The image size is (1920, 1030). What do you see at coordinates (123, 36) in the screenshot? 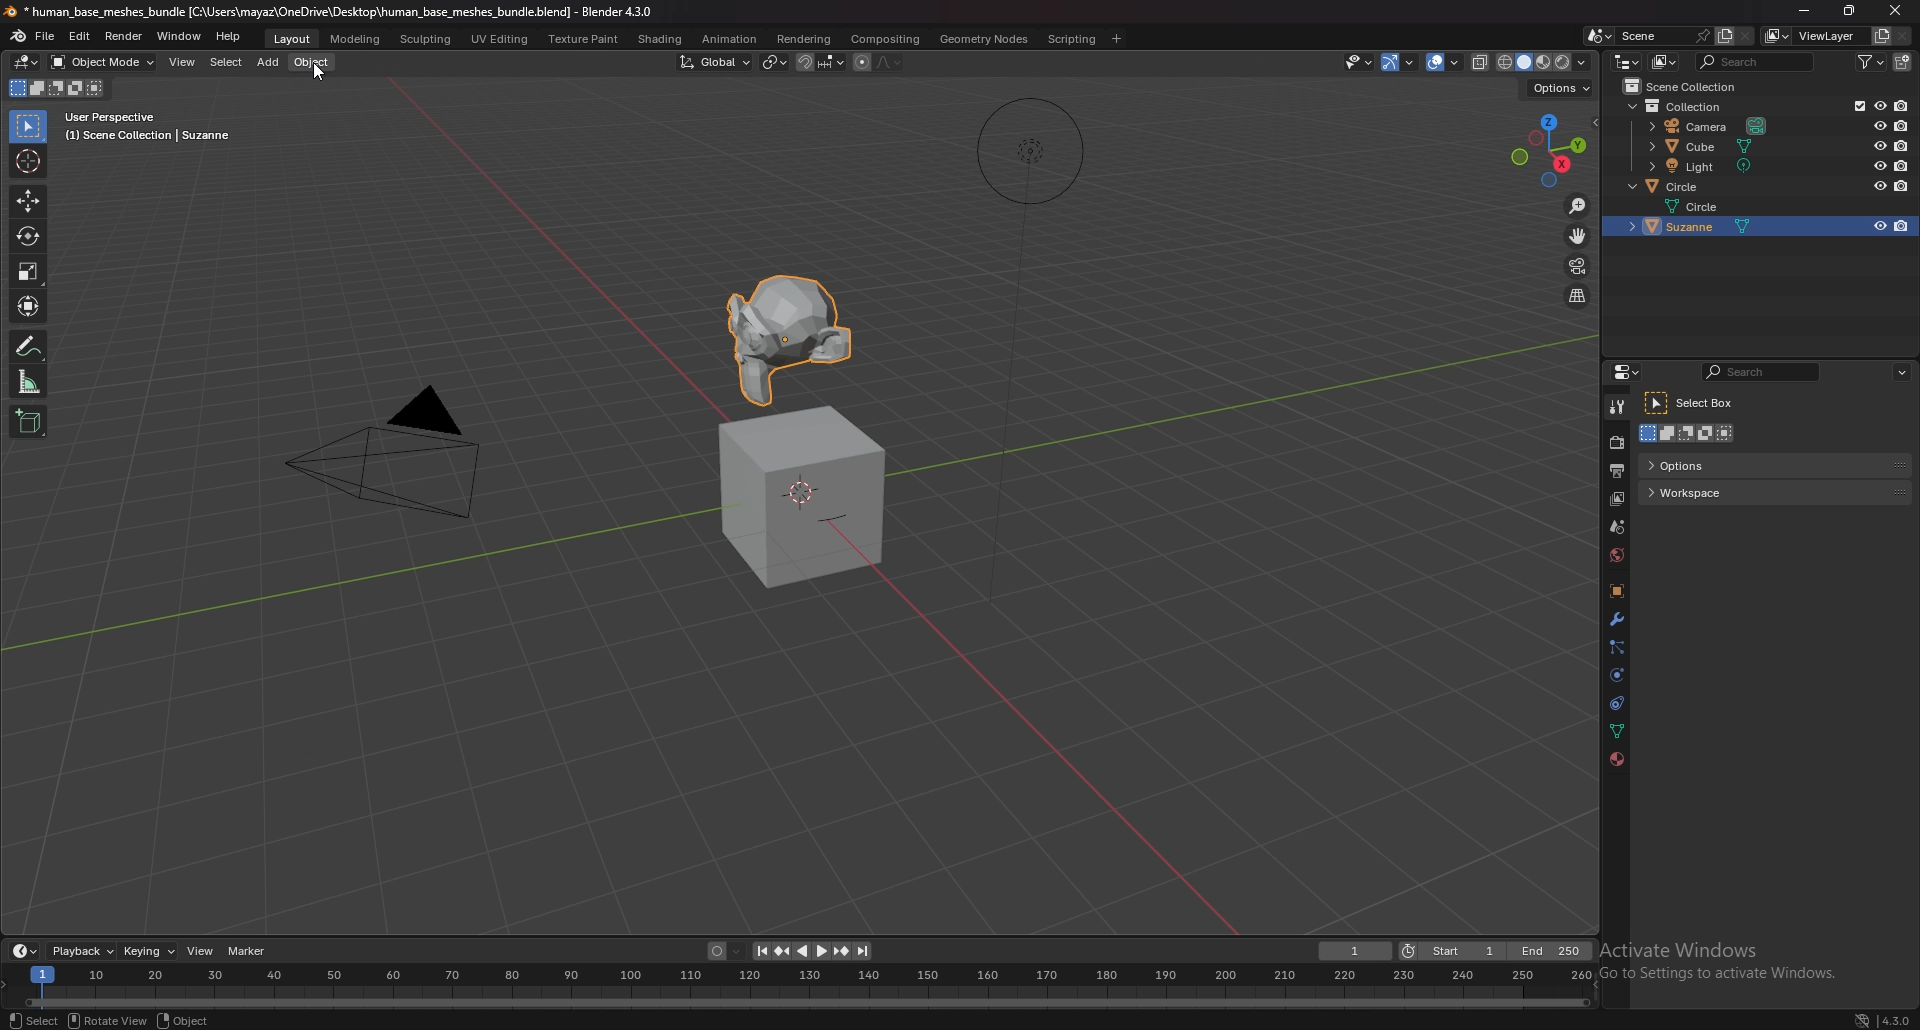
I see `render` at bounding box center [123, 36].